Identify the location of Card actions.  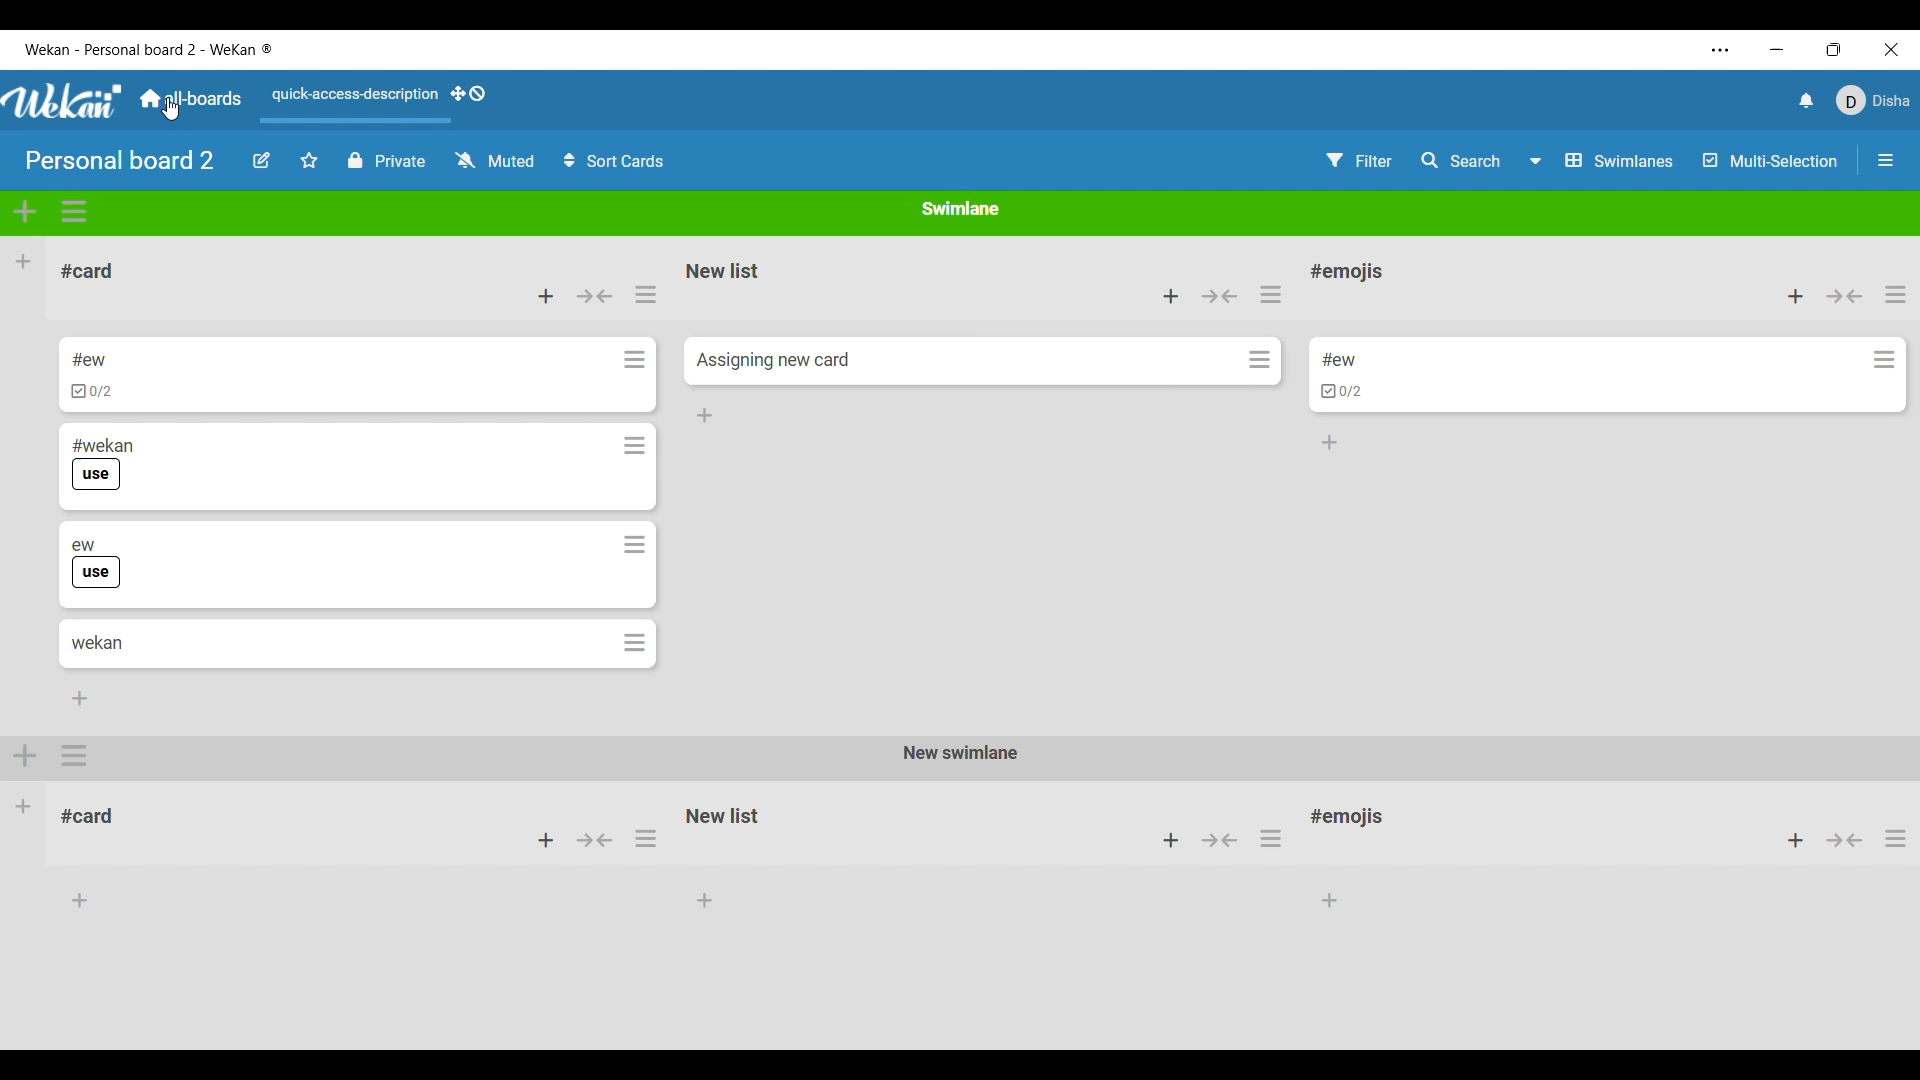
(635, 642).